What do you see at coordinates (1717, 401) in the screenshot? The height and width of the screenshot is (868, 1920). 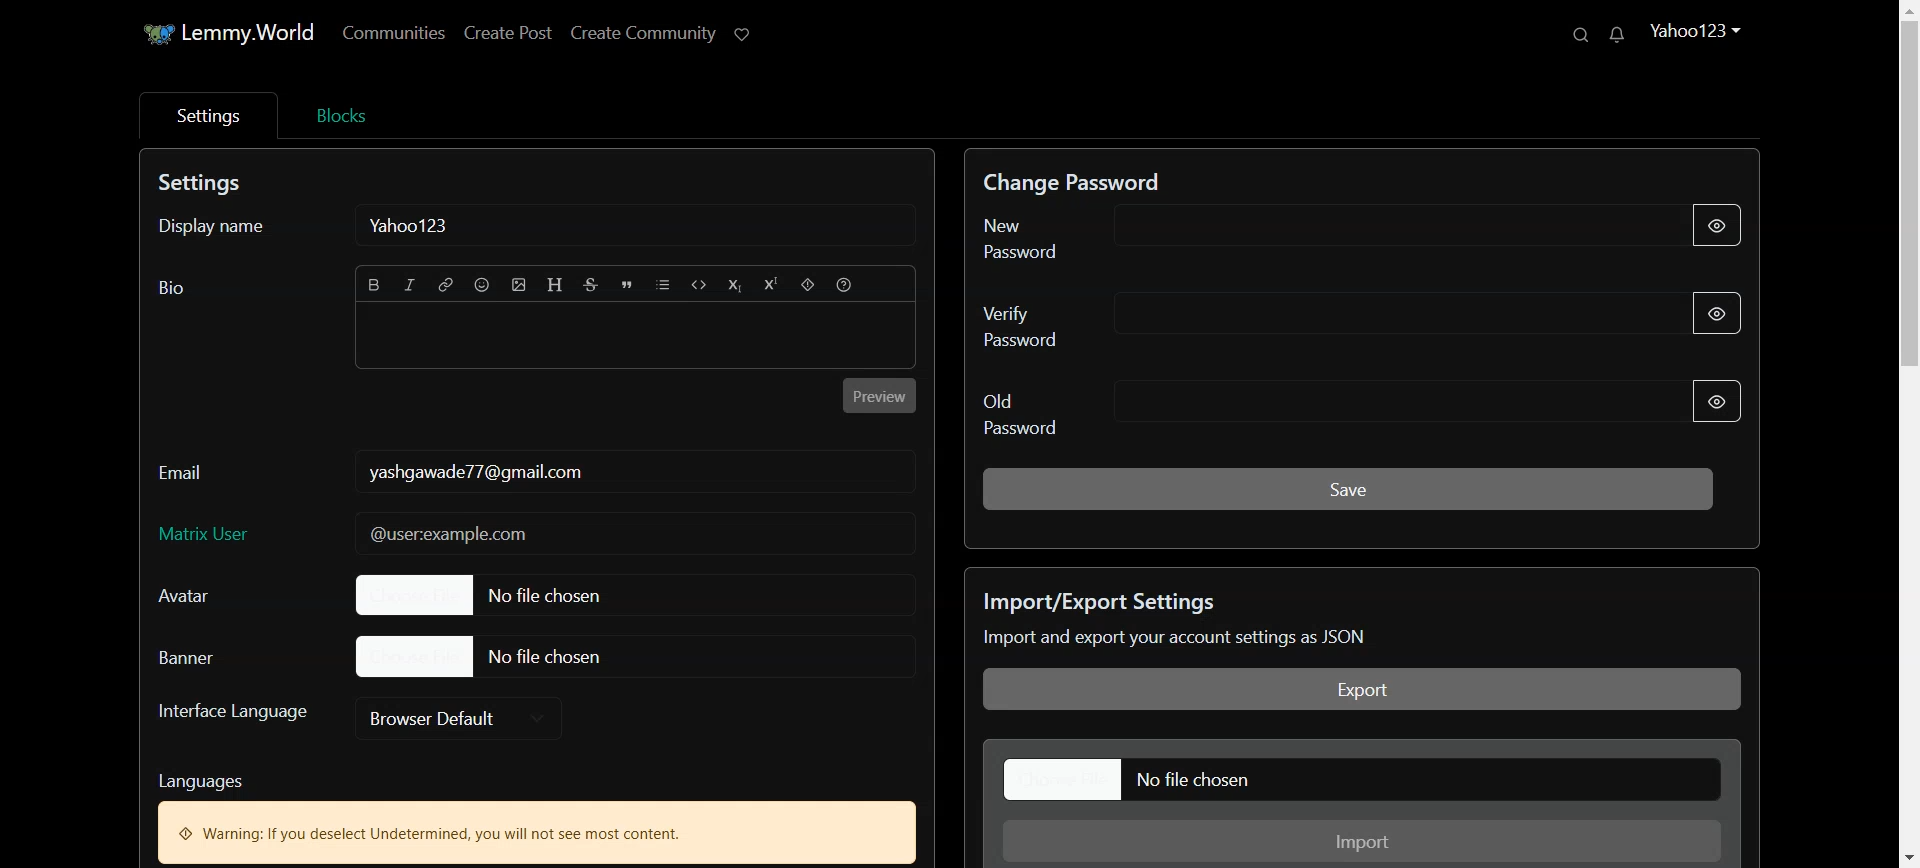 I see `Hide Password` at bounding box center [1717, 401].